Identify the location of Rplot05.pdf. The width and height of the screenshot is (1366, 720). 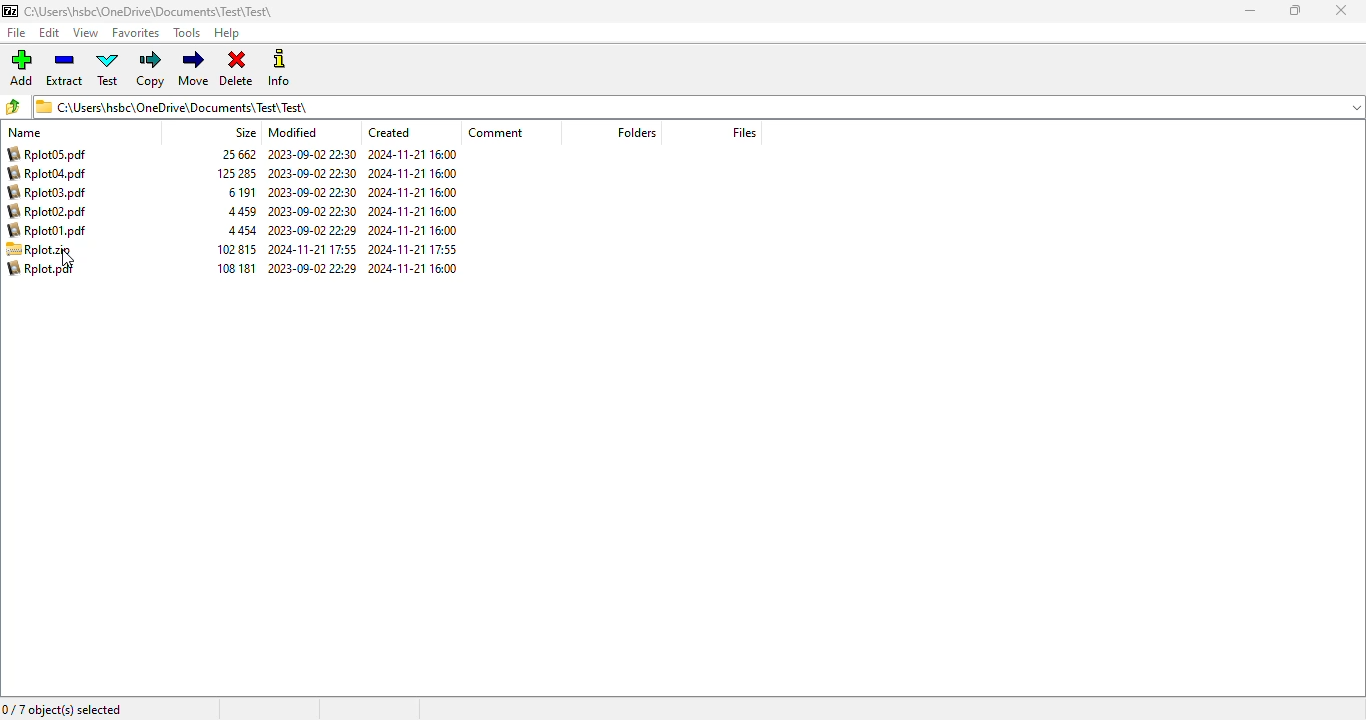
(47, 153).